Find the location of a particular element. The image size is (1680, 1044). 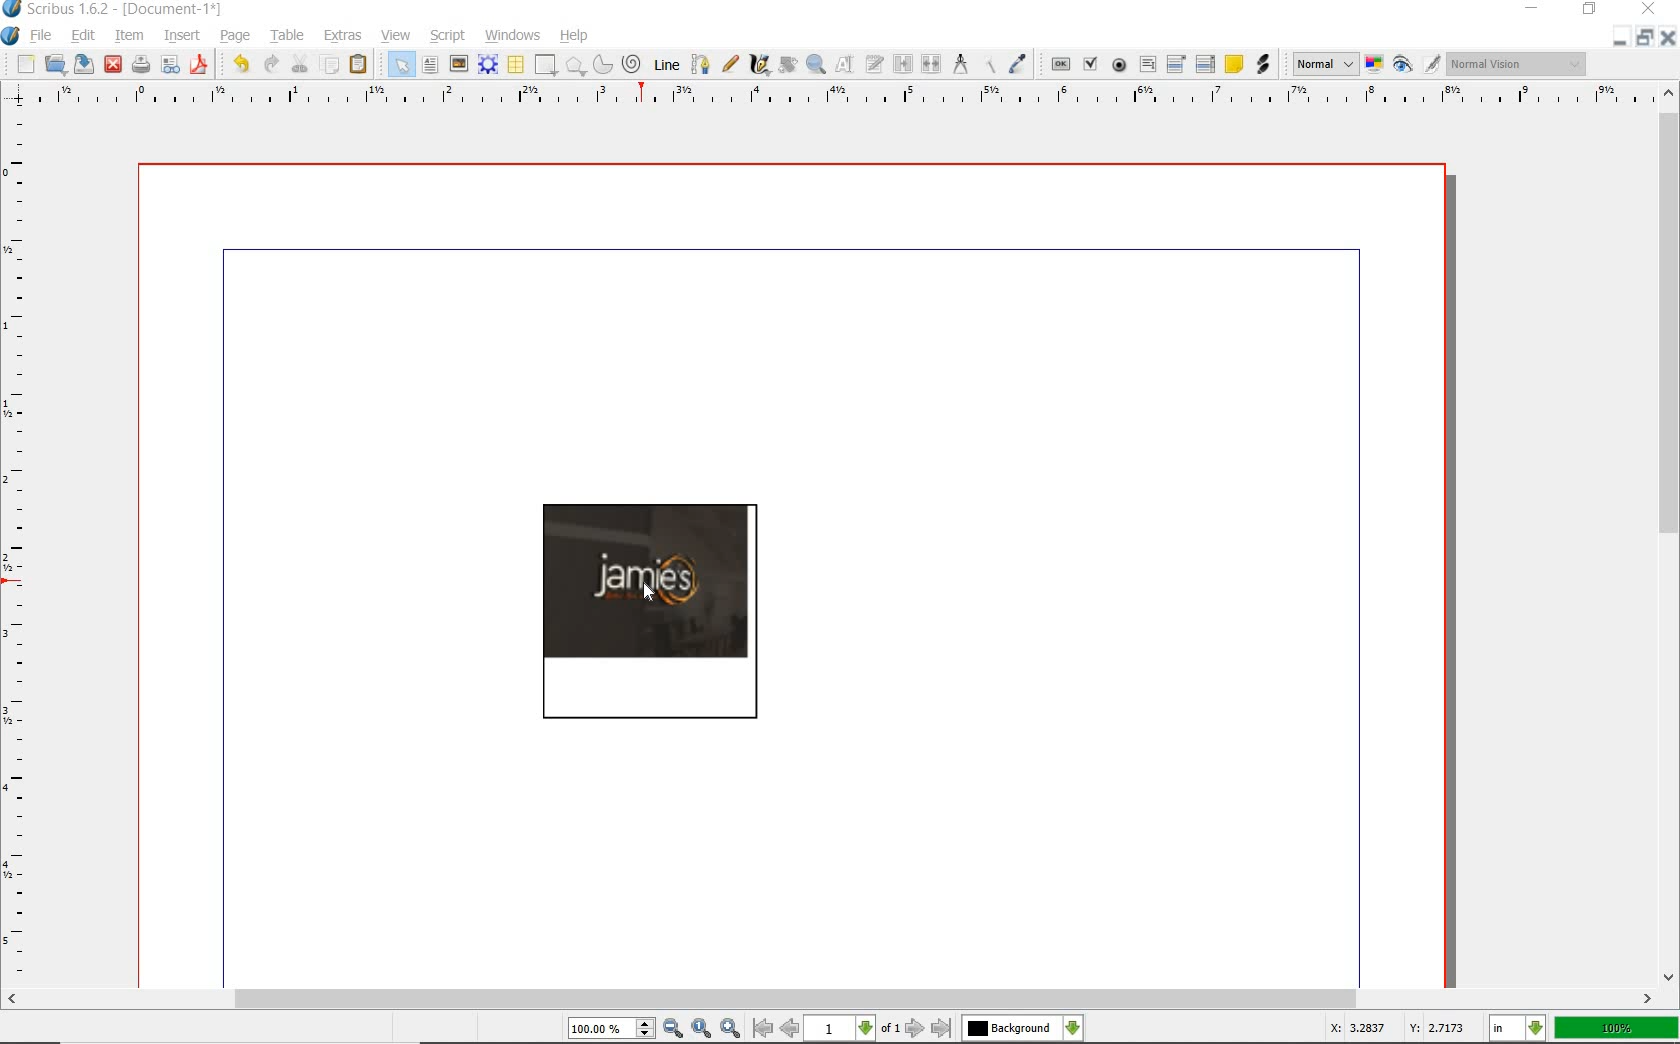

SELECT is located at coordinates (400, 64).